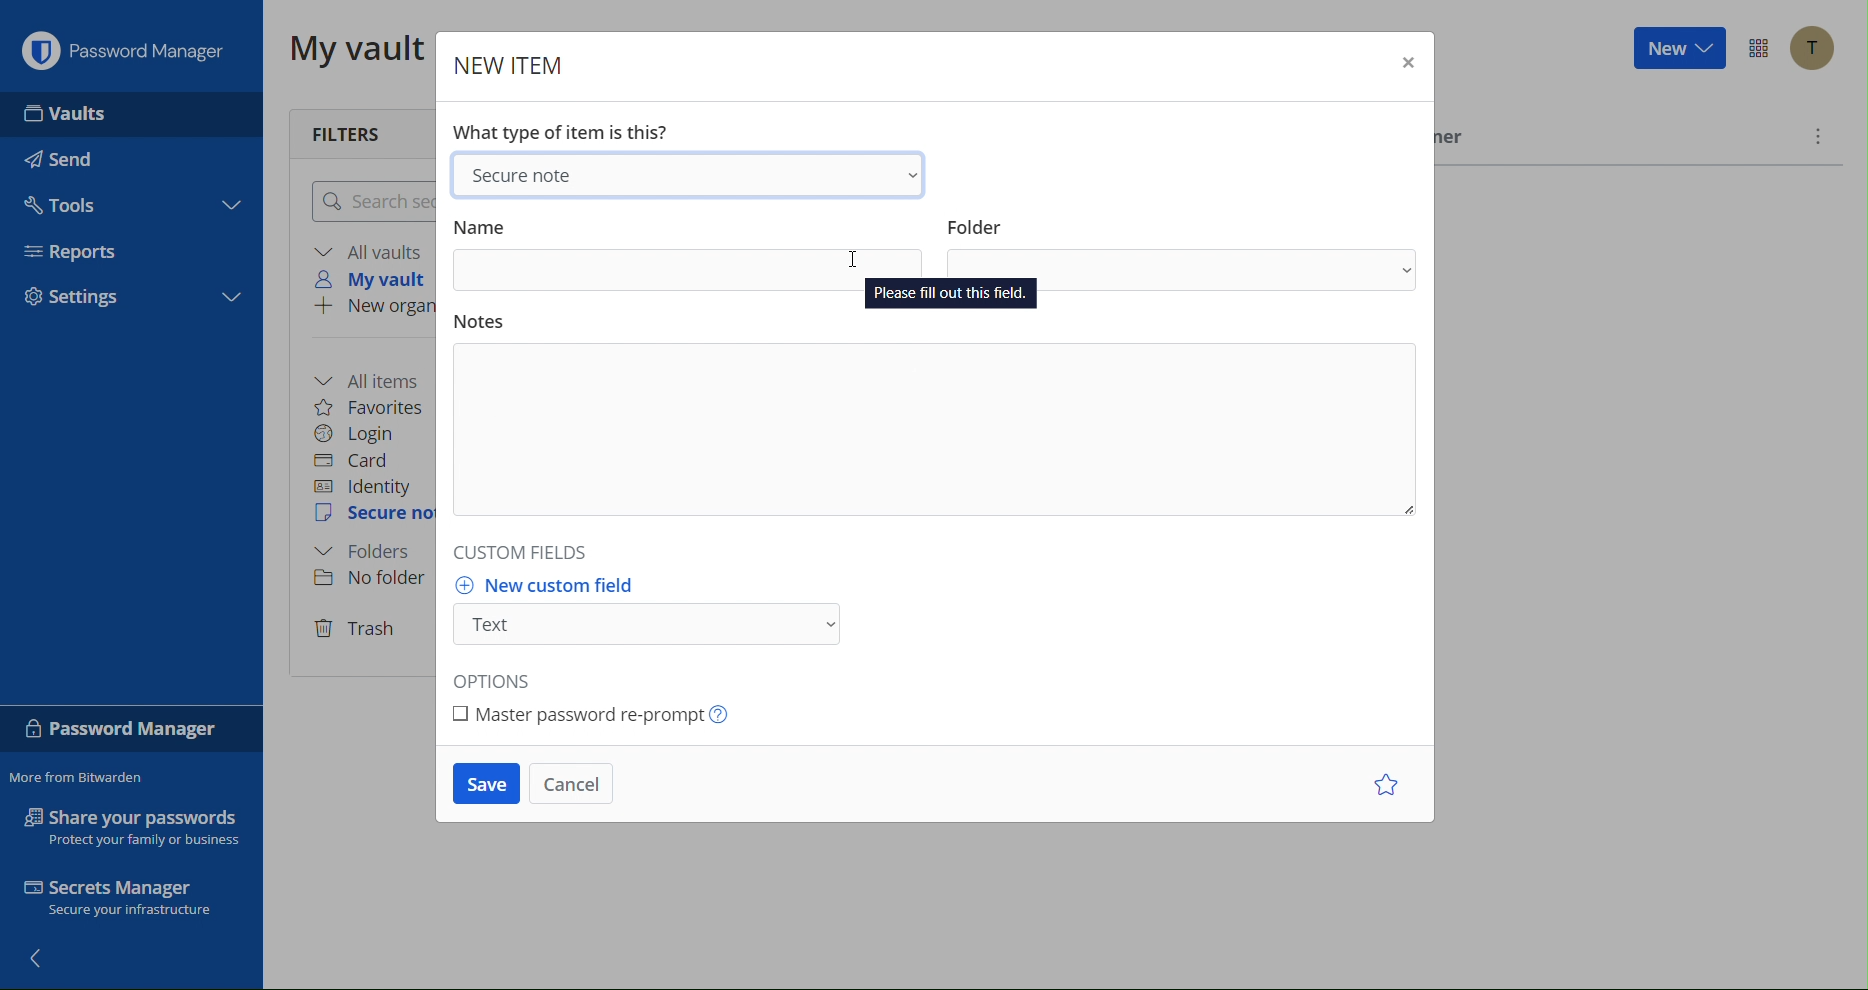 The image size is (1868, 990). Describe the element at coordinates (80, 295) in the screenshot. I see `Settings` at that location.